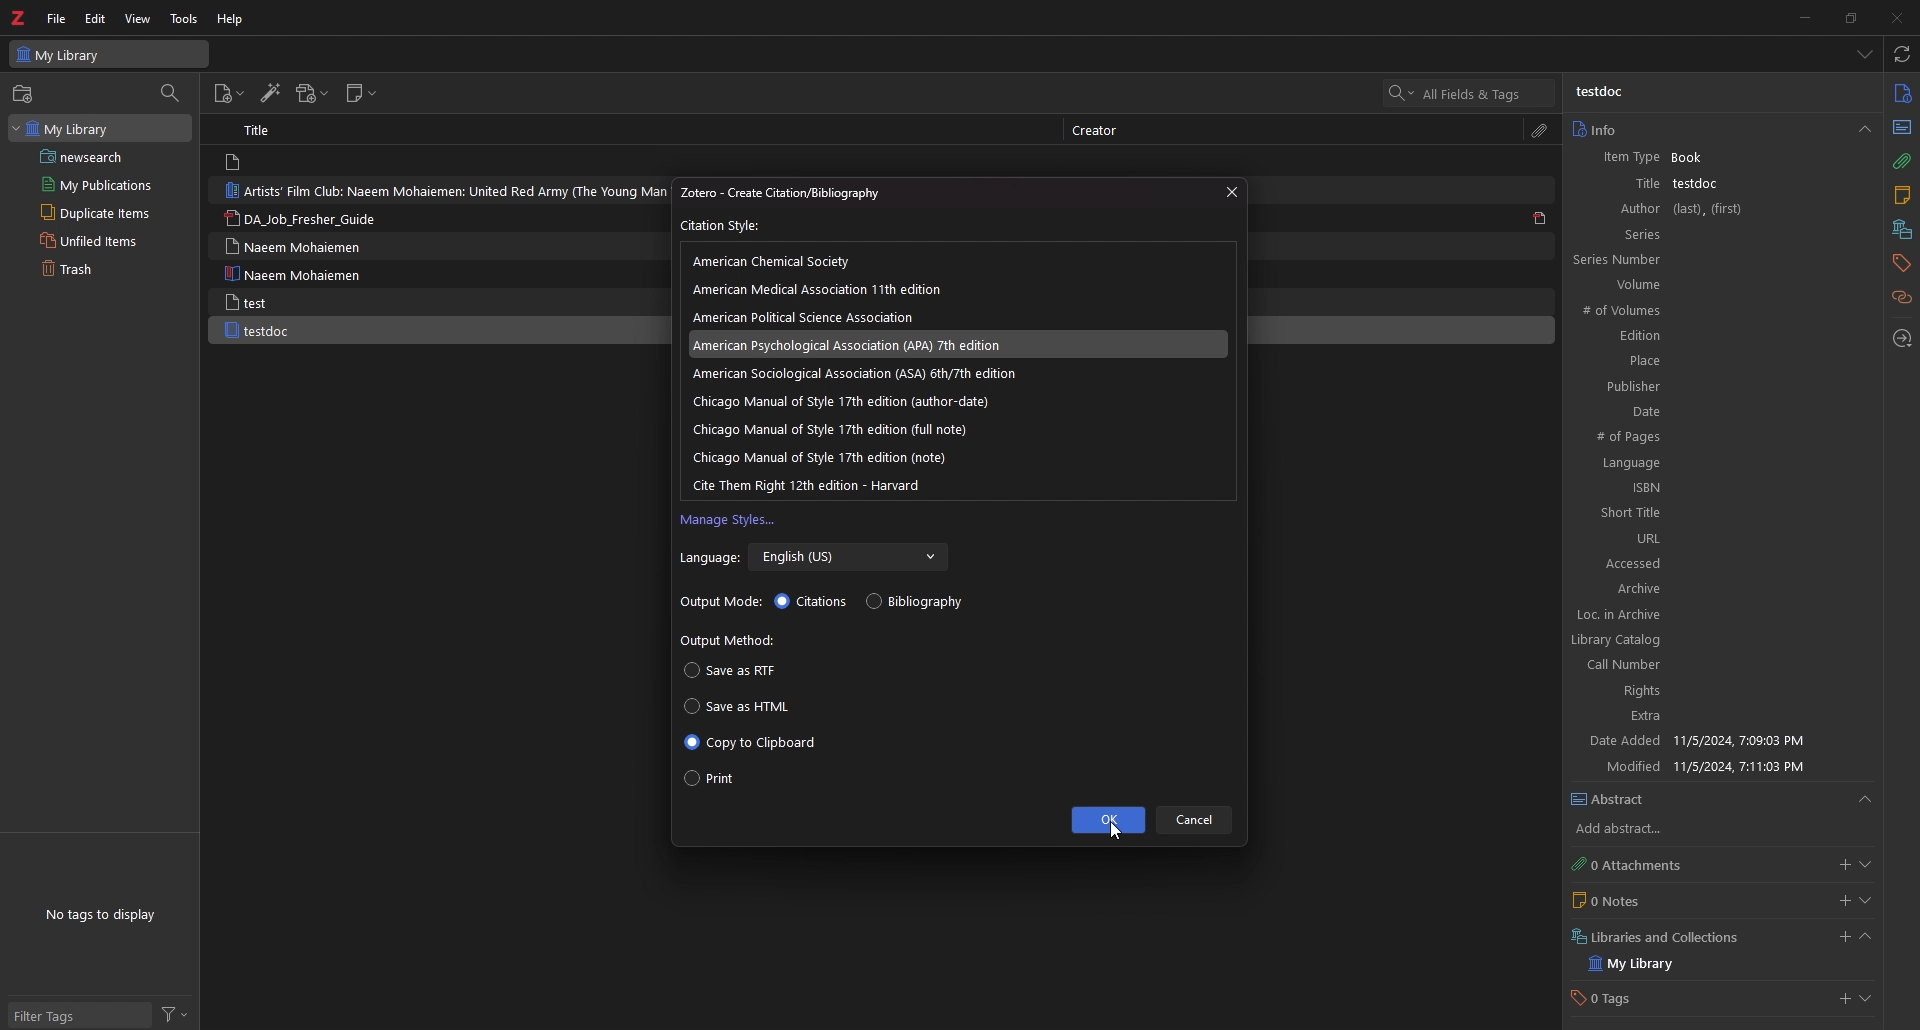 The height and width of the screenshot is (1030, 1920). I want to click on new note, so click(362, 94).